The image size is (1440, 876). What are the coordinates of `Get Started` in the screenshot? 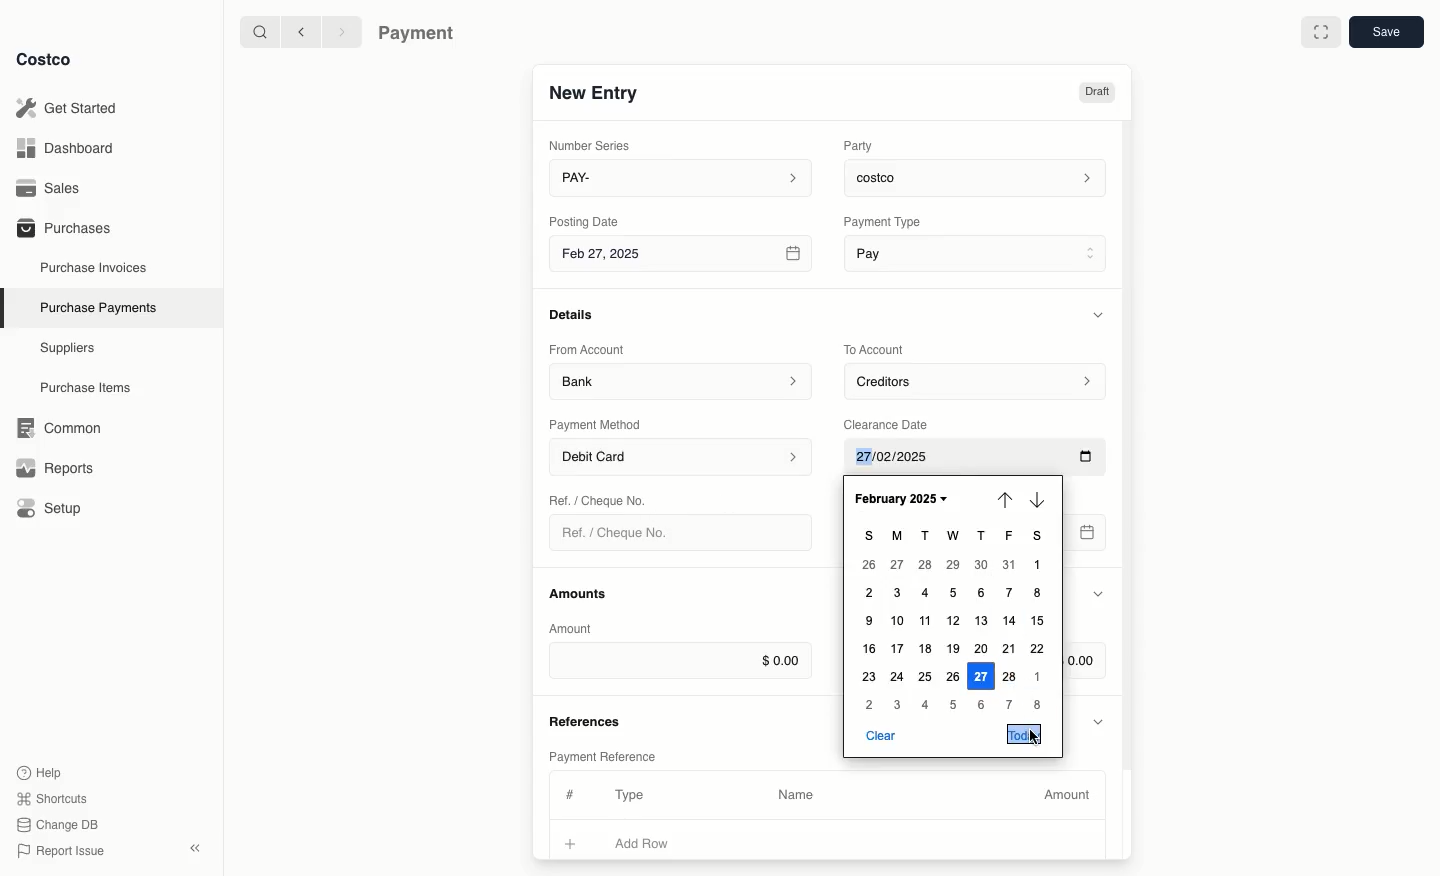 It's located at (71, 108).